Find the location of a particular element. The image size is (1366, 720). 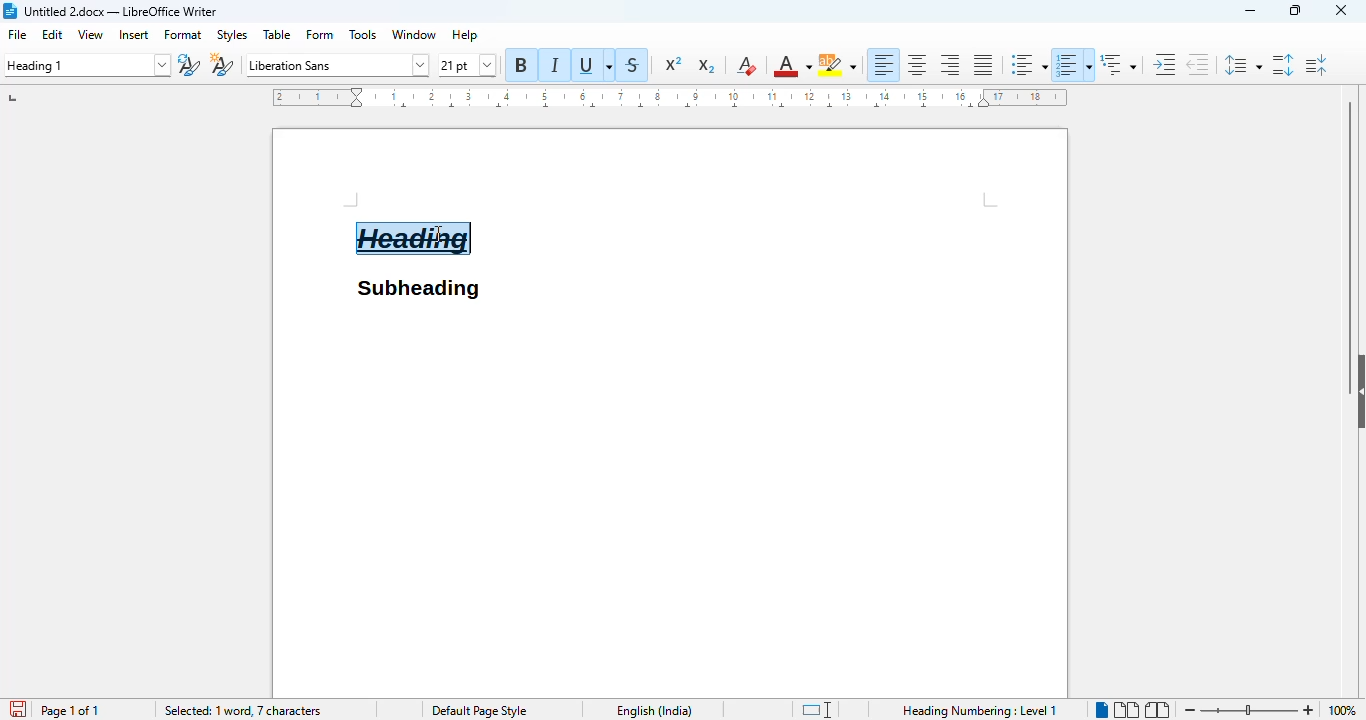

increase paragraph spacing is located at coordinates (1283, 64).